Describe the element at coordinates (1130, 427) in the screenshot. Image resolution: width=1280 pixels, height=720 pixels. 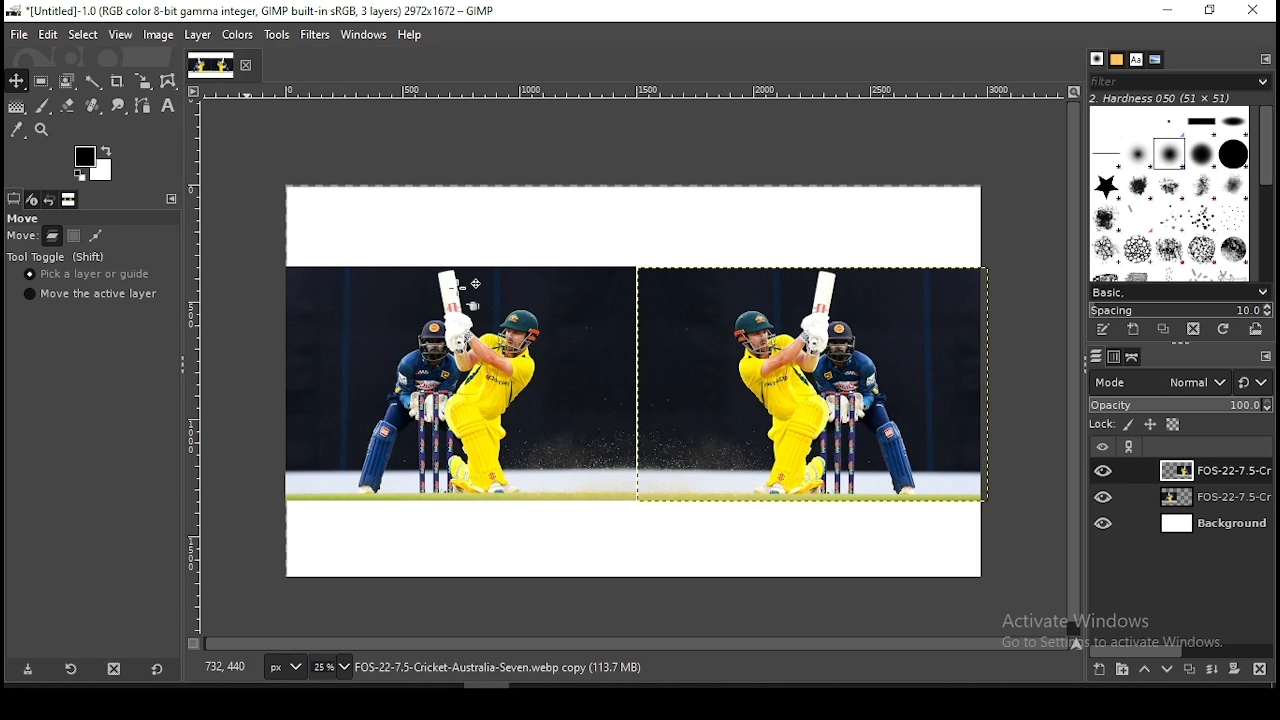
I see `lock pixels` at that location.